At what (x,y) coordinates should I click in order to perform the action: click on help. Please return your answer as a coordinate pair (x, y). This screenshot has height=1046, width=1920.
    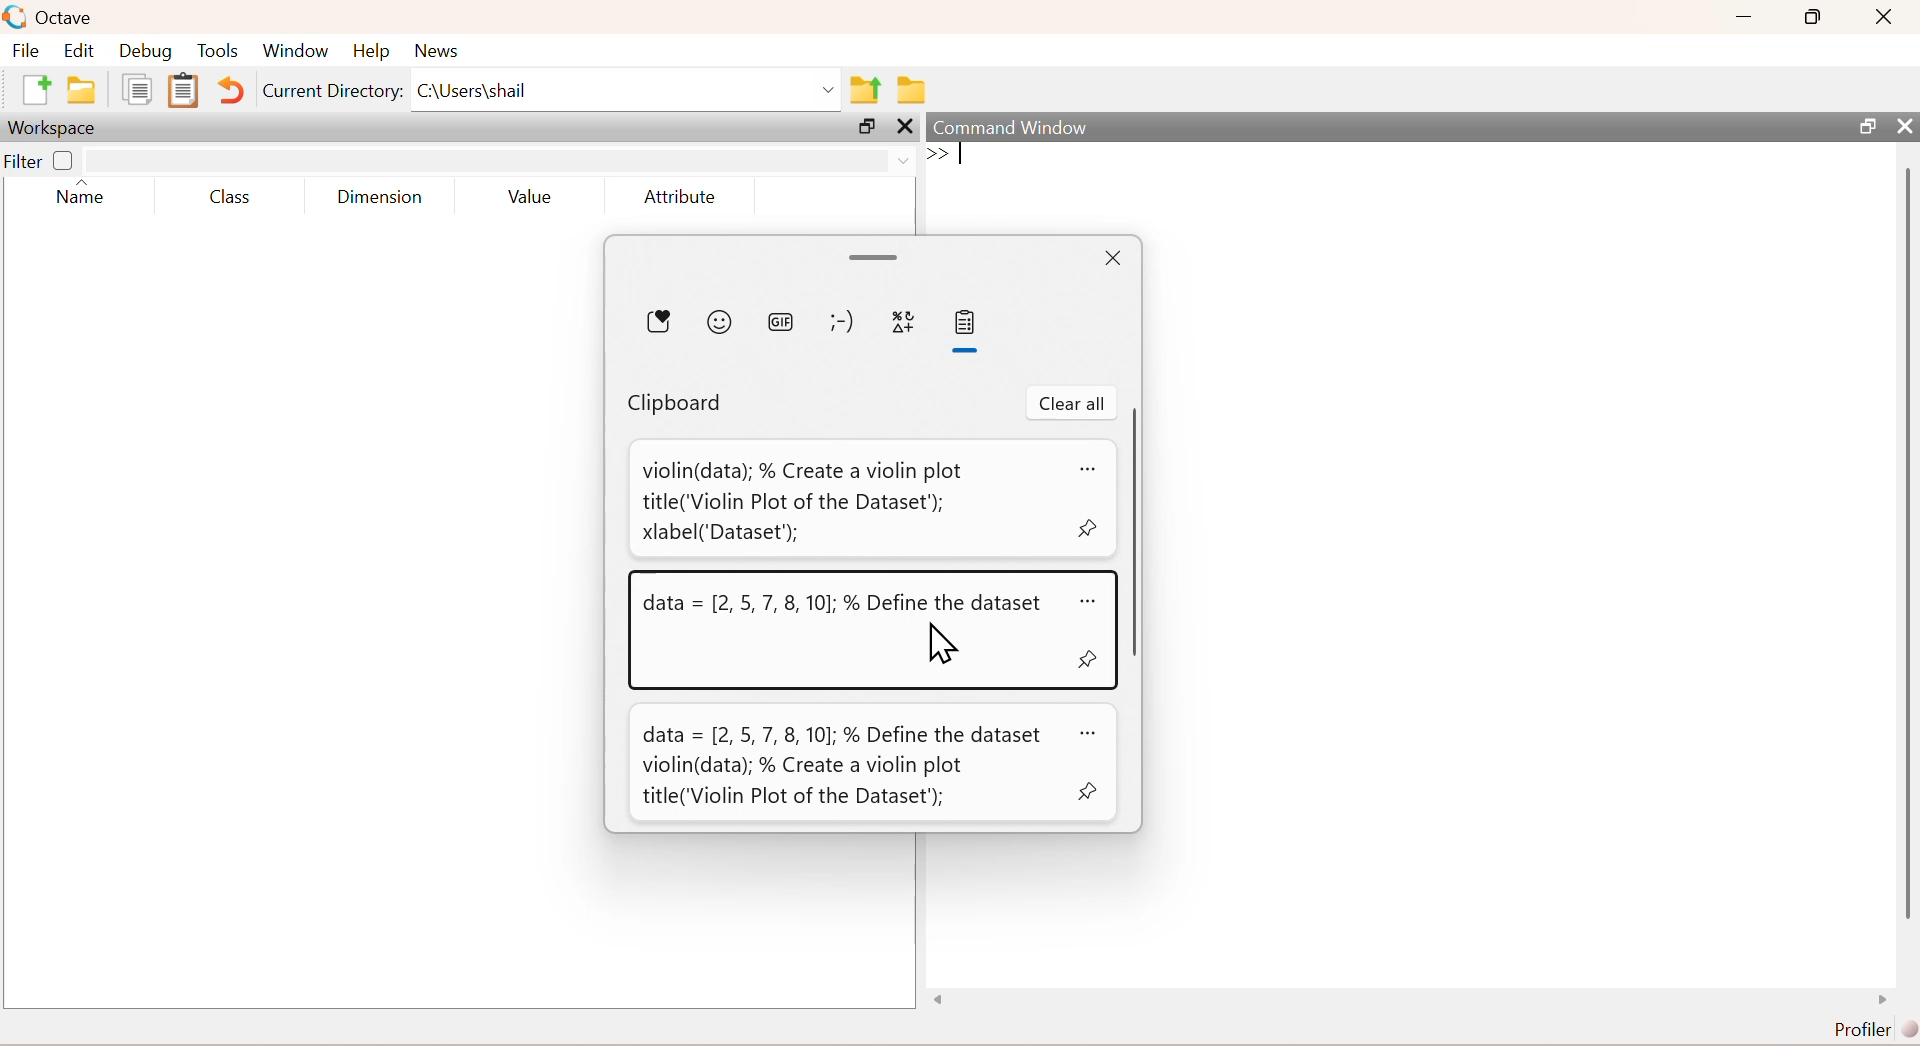
    Looking at the image, I should click on (372, 52).